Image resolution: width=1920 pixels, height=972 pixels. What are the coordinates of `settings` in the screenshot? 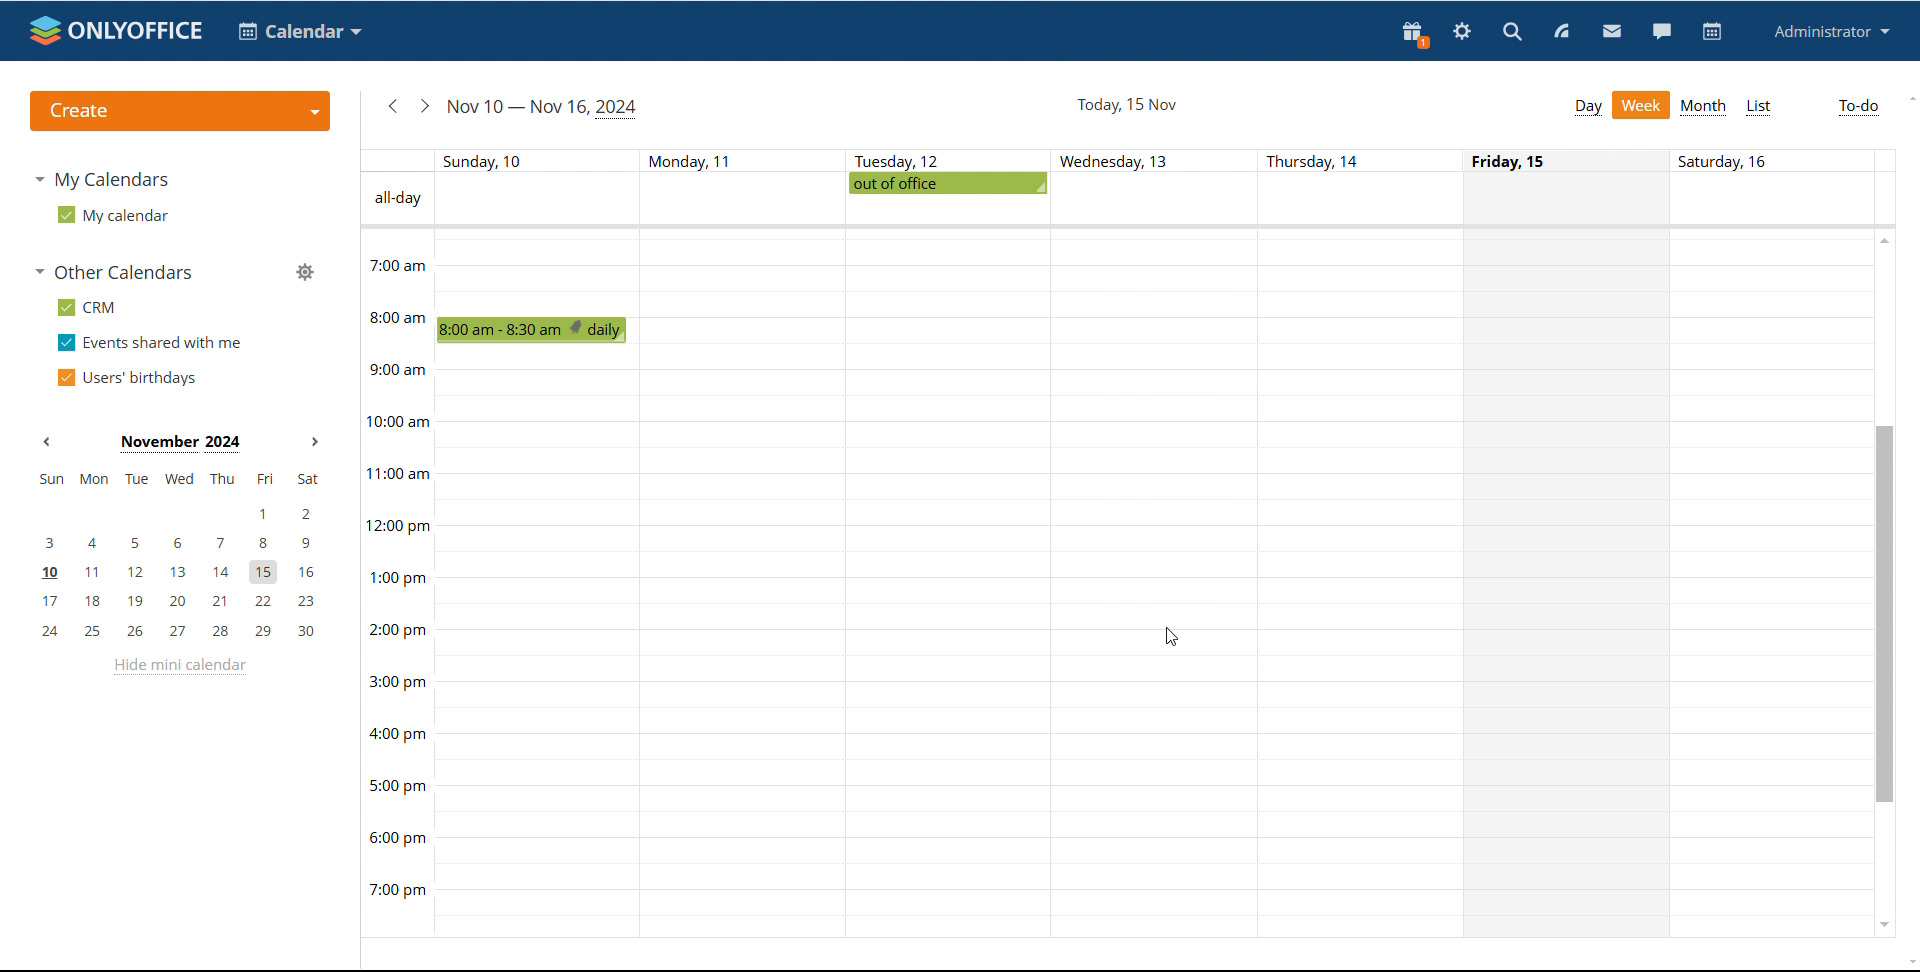 It's located at (1462, 31).